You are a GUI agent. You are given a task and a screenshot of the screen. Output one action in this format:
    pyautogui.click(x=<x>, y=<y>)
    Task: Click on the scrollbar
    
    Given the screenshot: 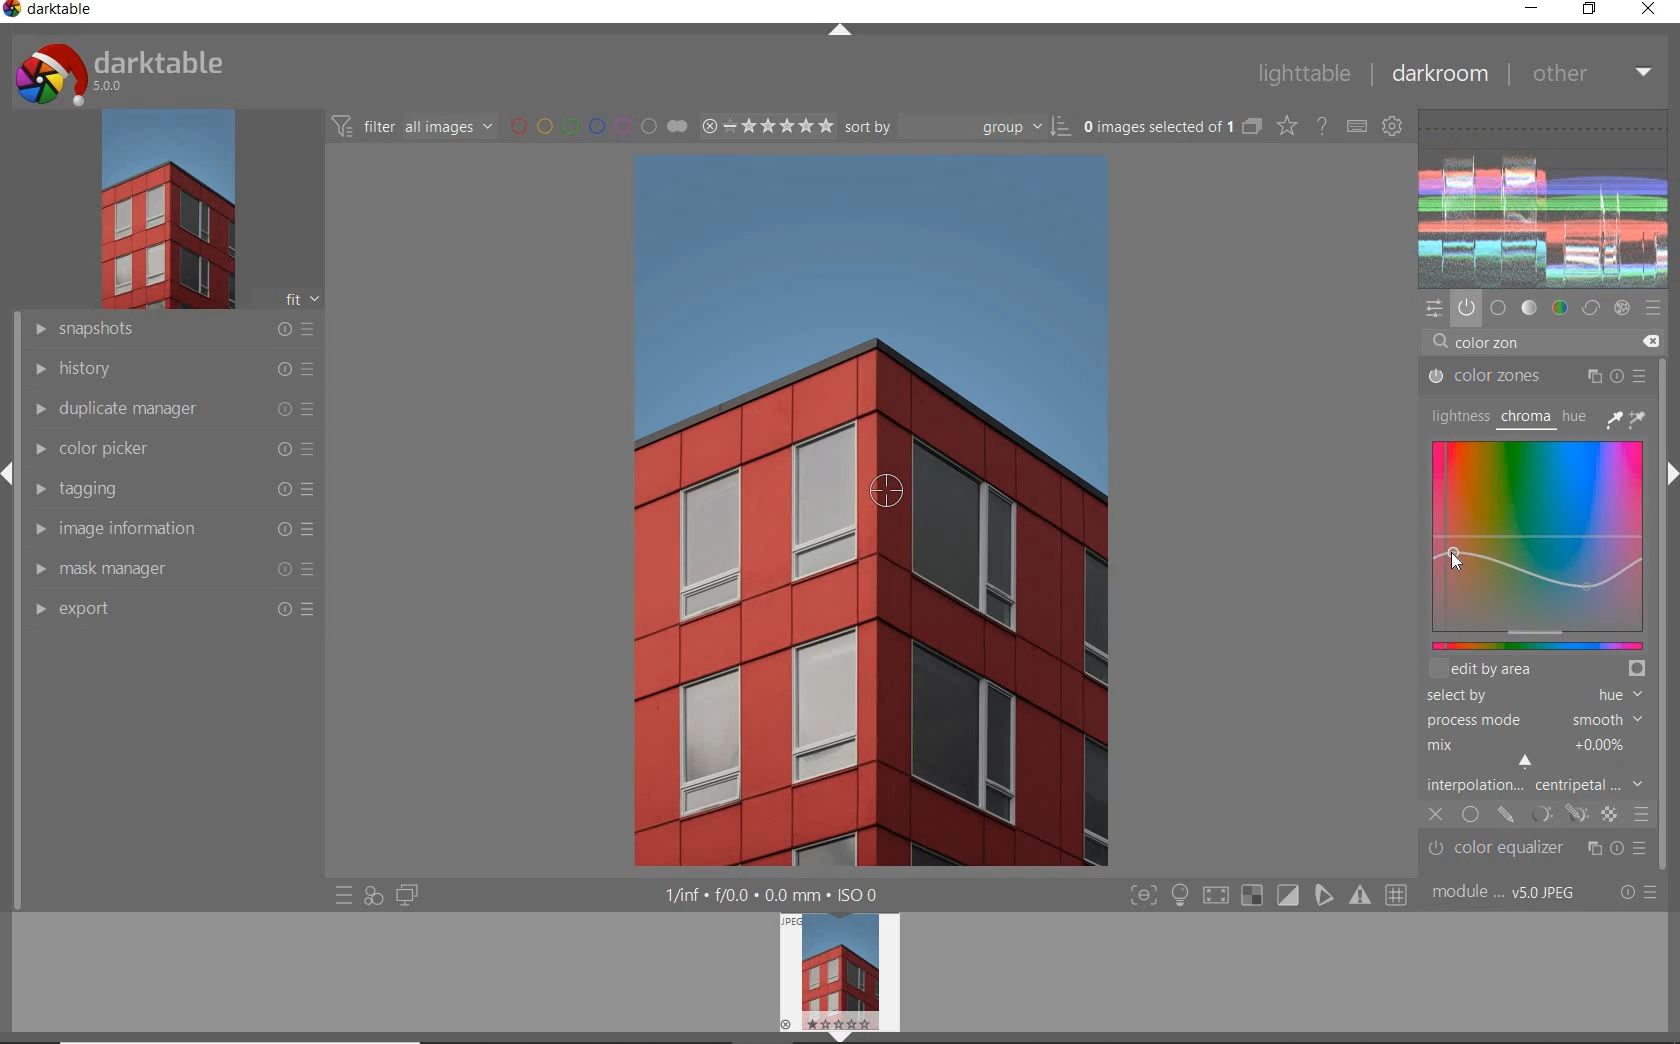 What is the action you would take?
    pyautogui.click(x=1664, y=657)
    